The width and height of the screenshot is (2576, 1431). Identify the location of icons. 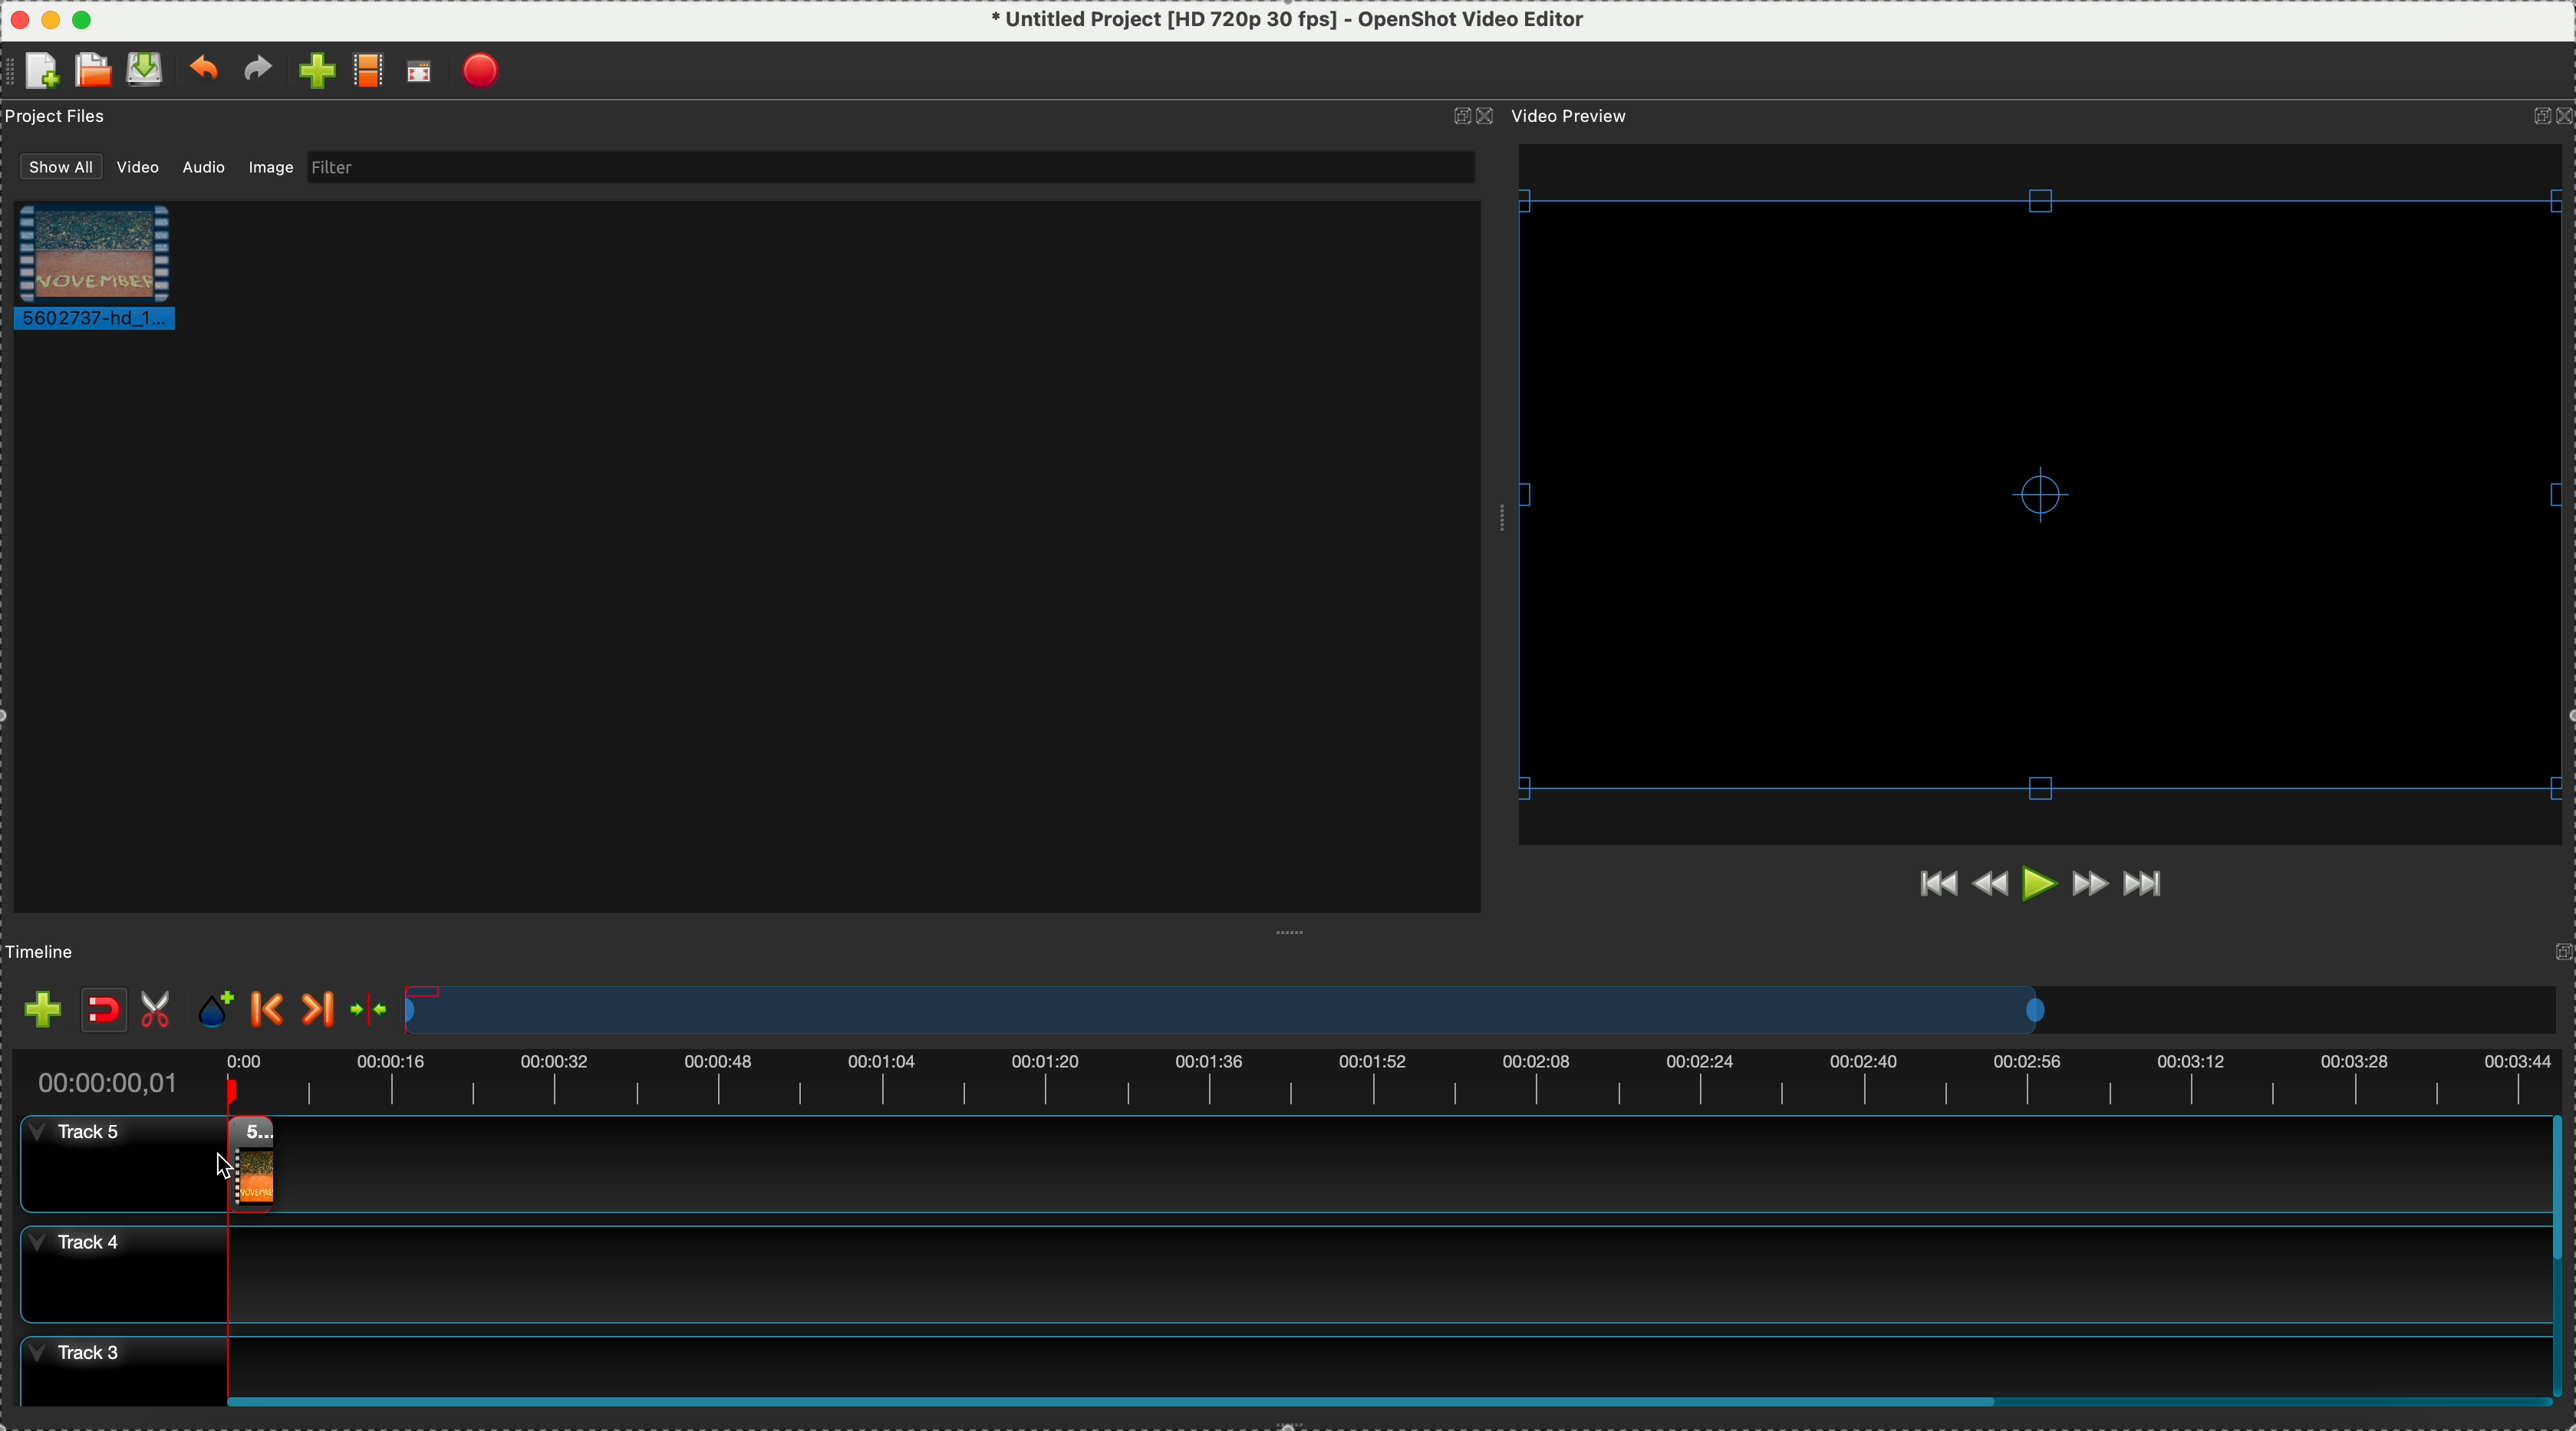
(1471, 117).